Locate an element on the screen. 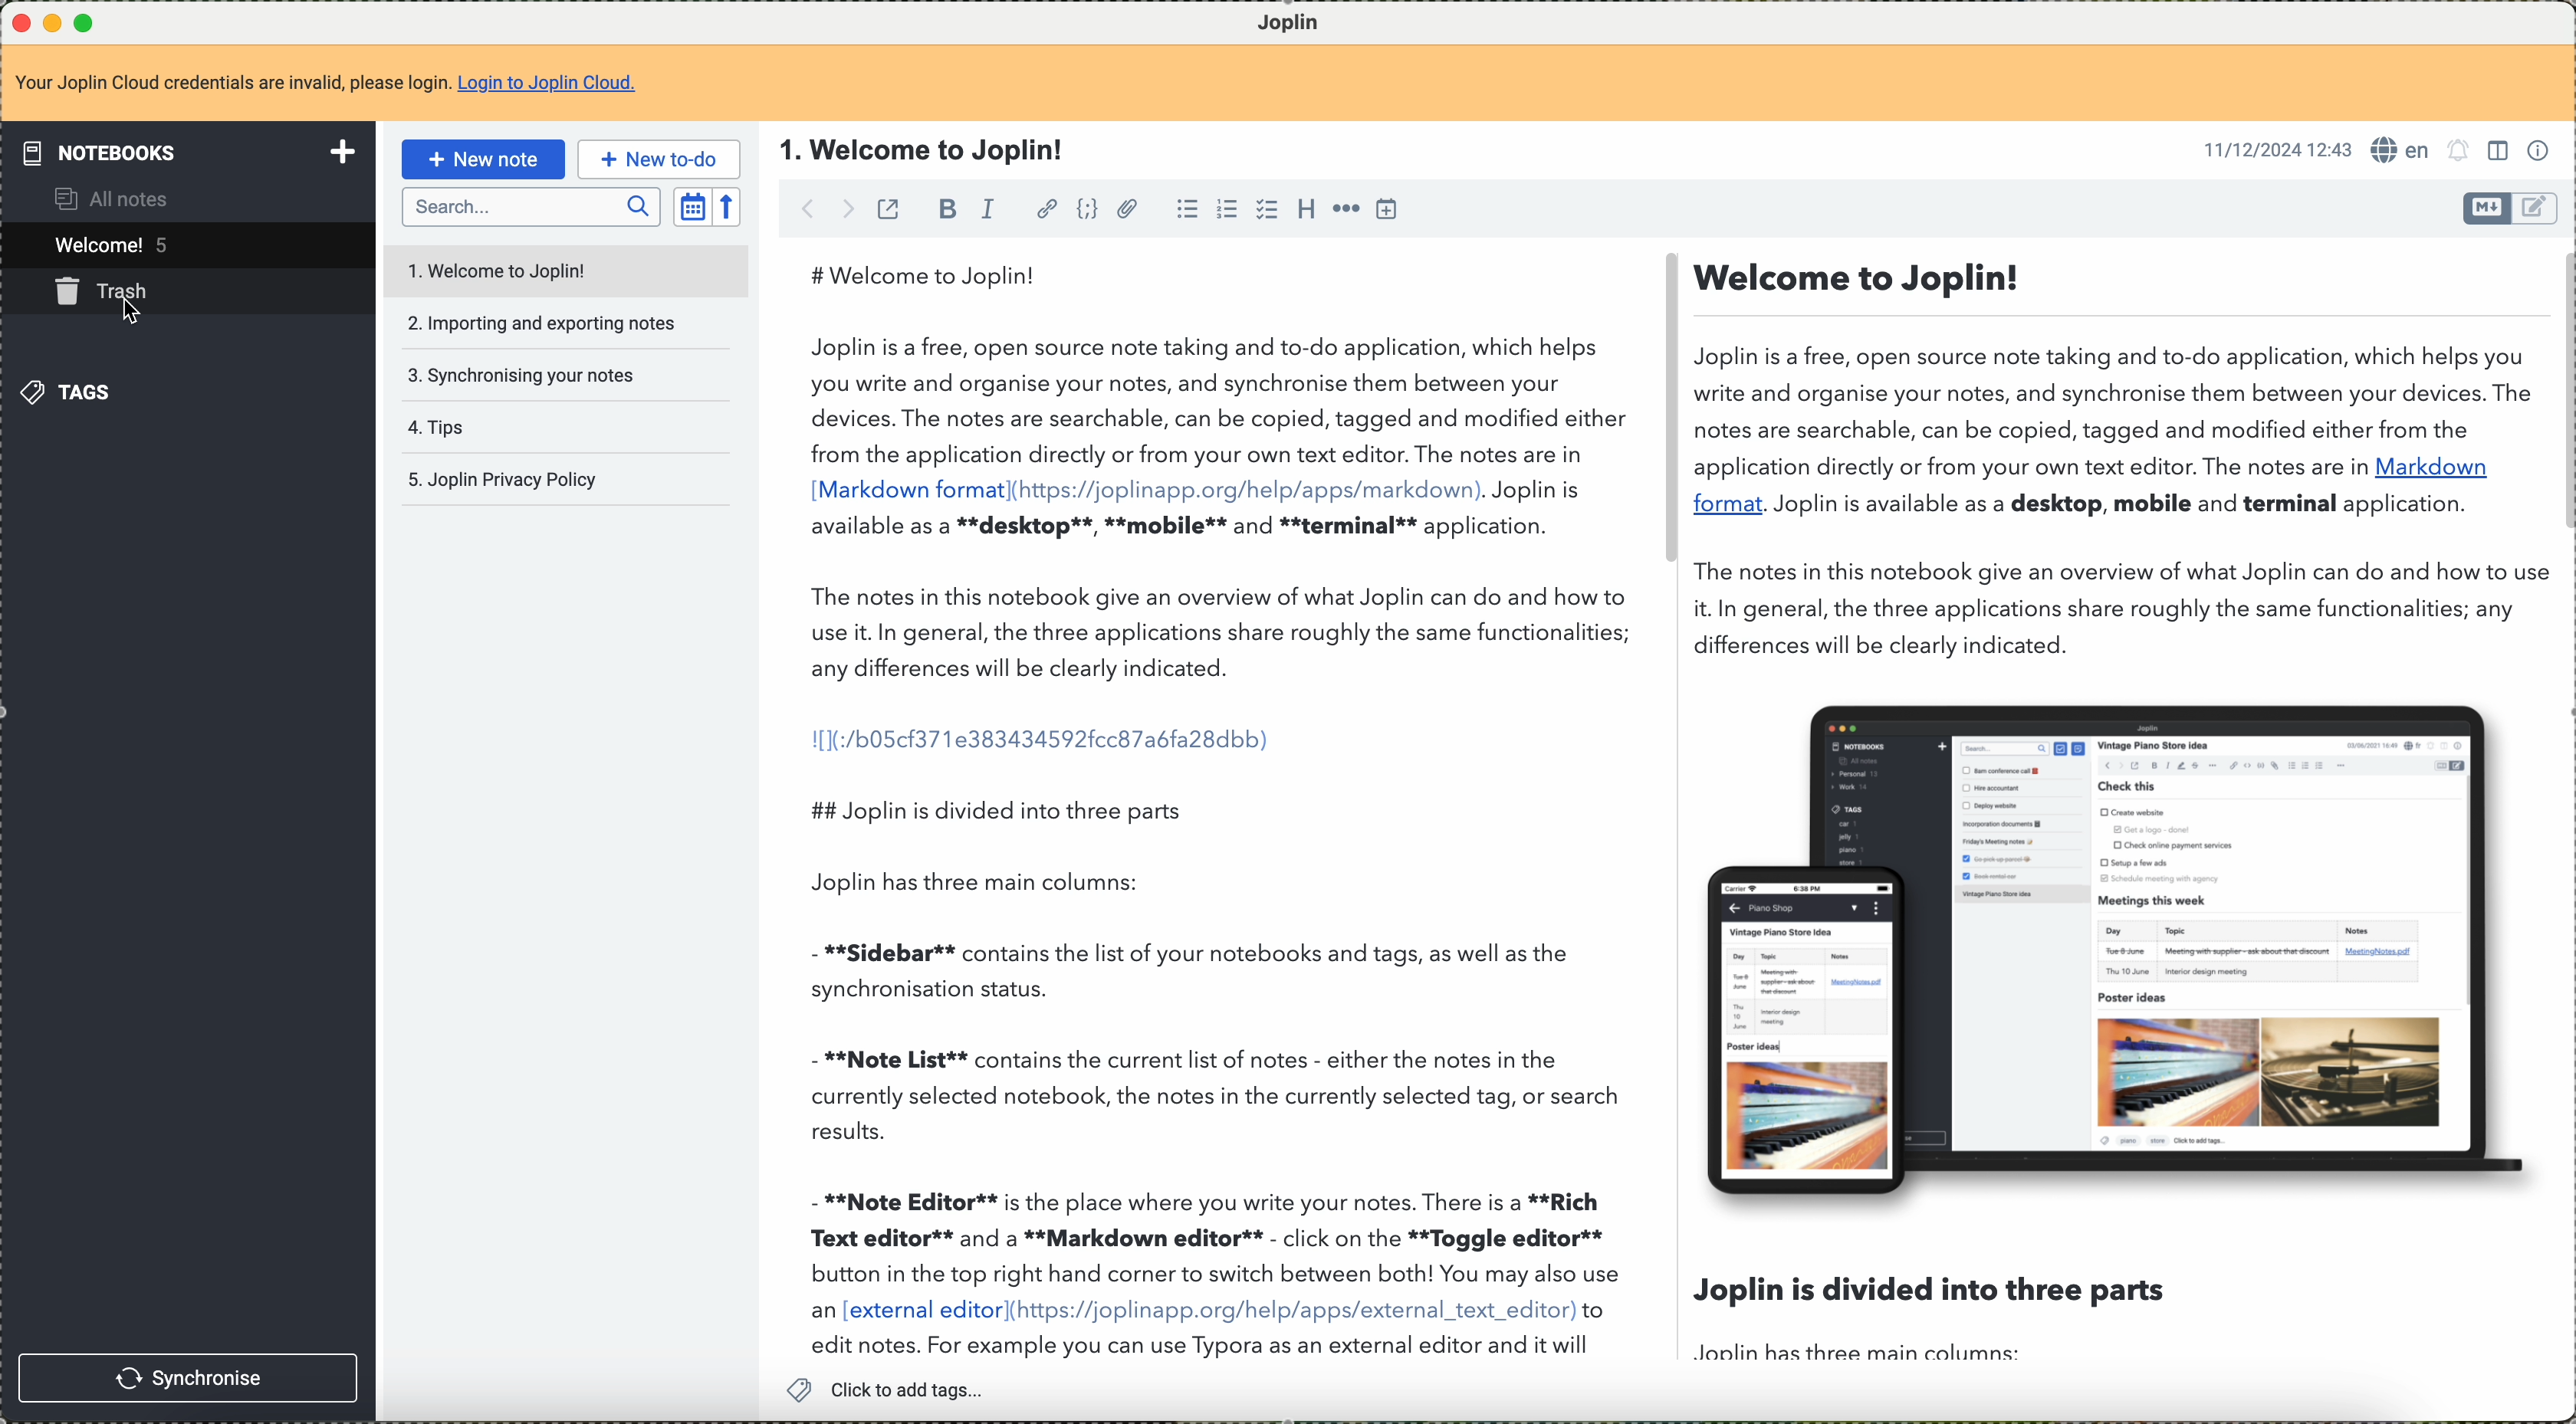  attach file is located at coordinates (1133, 210).